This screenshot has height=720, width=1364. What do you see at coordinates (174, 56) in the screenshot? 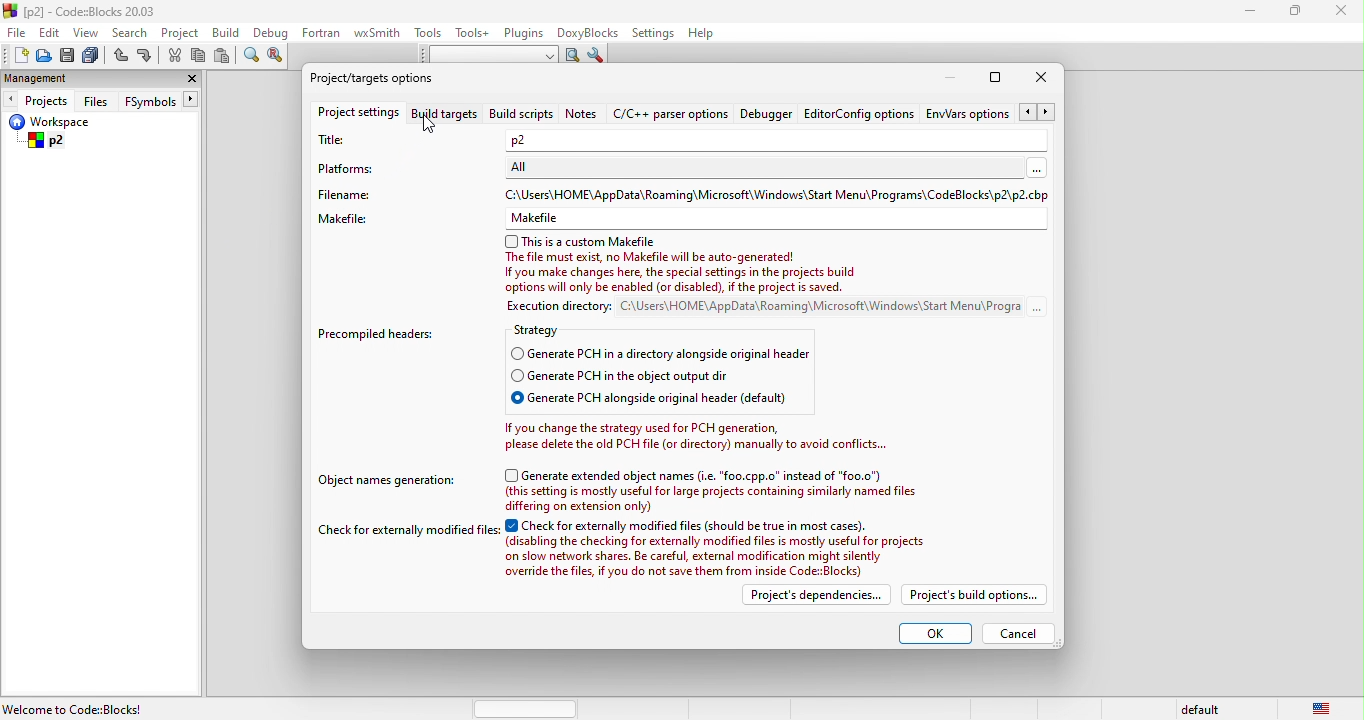
I see `cut` at bounding box center [174, 56].